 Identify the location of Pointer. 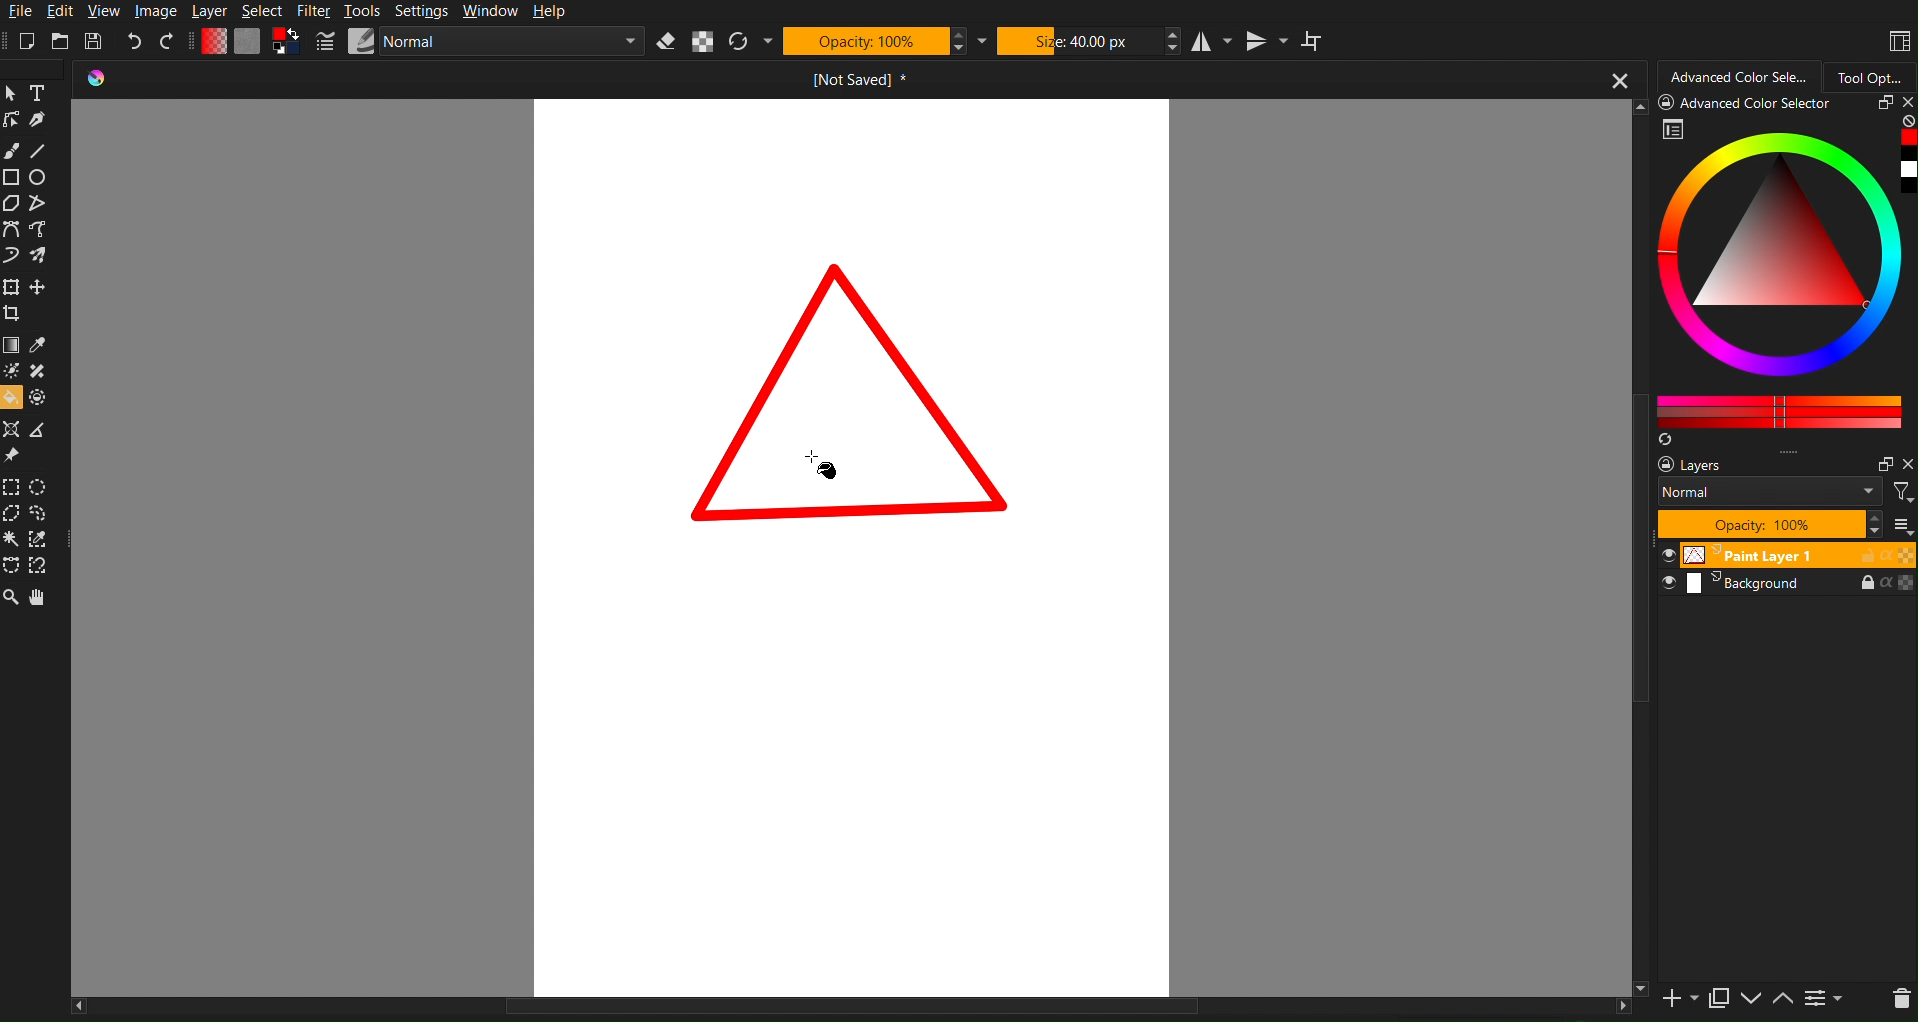
(12, 93).